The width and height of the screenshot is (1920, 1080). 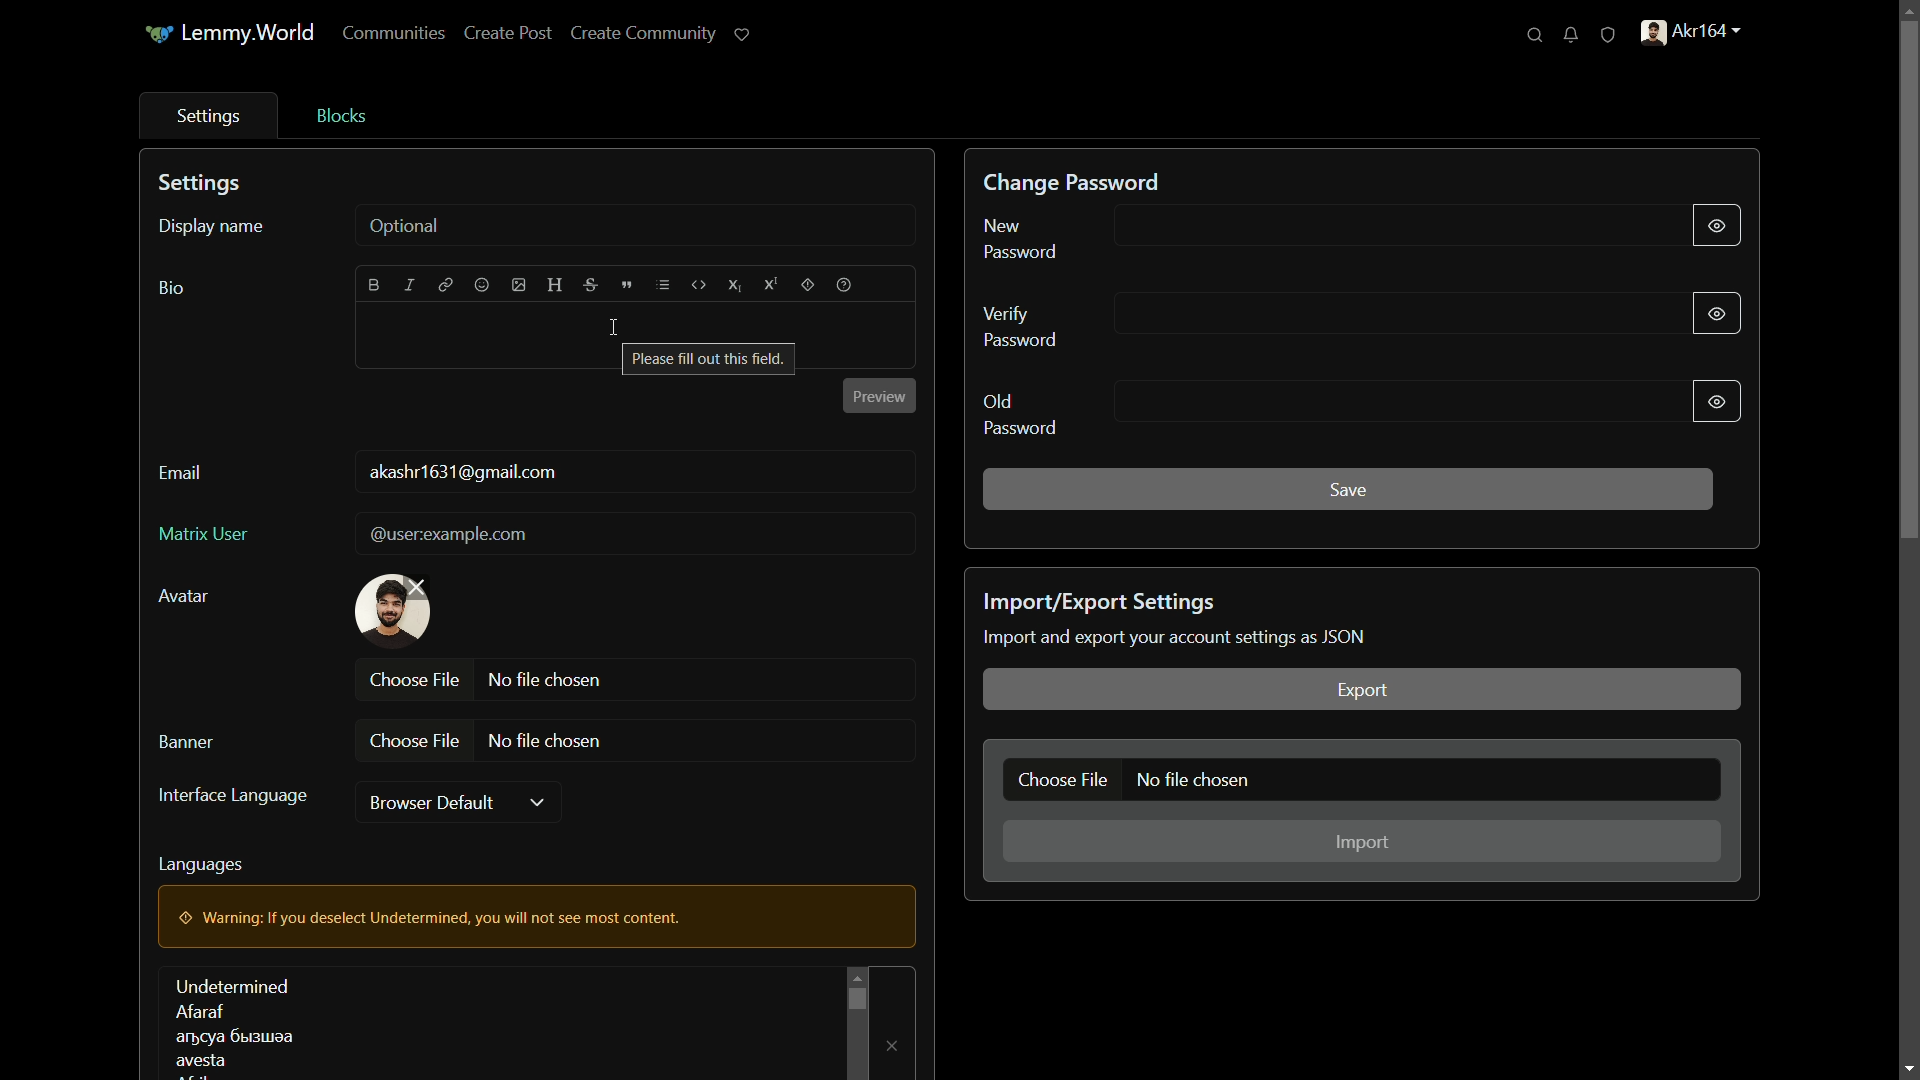 I want to click on dropdown, so click(x=537, y=804).